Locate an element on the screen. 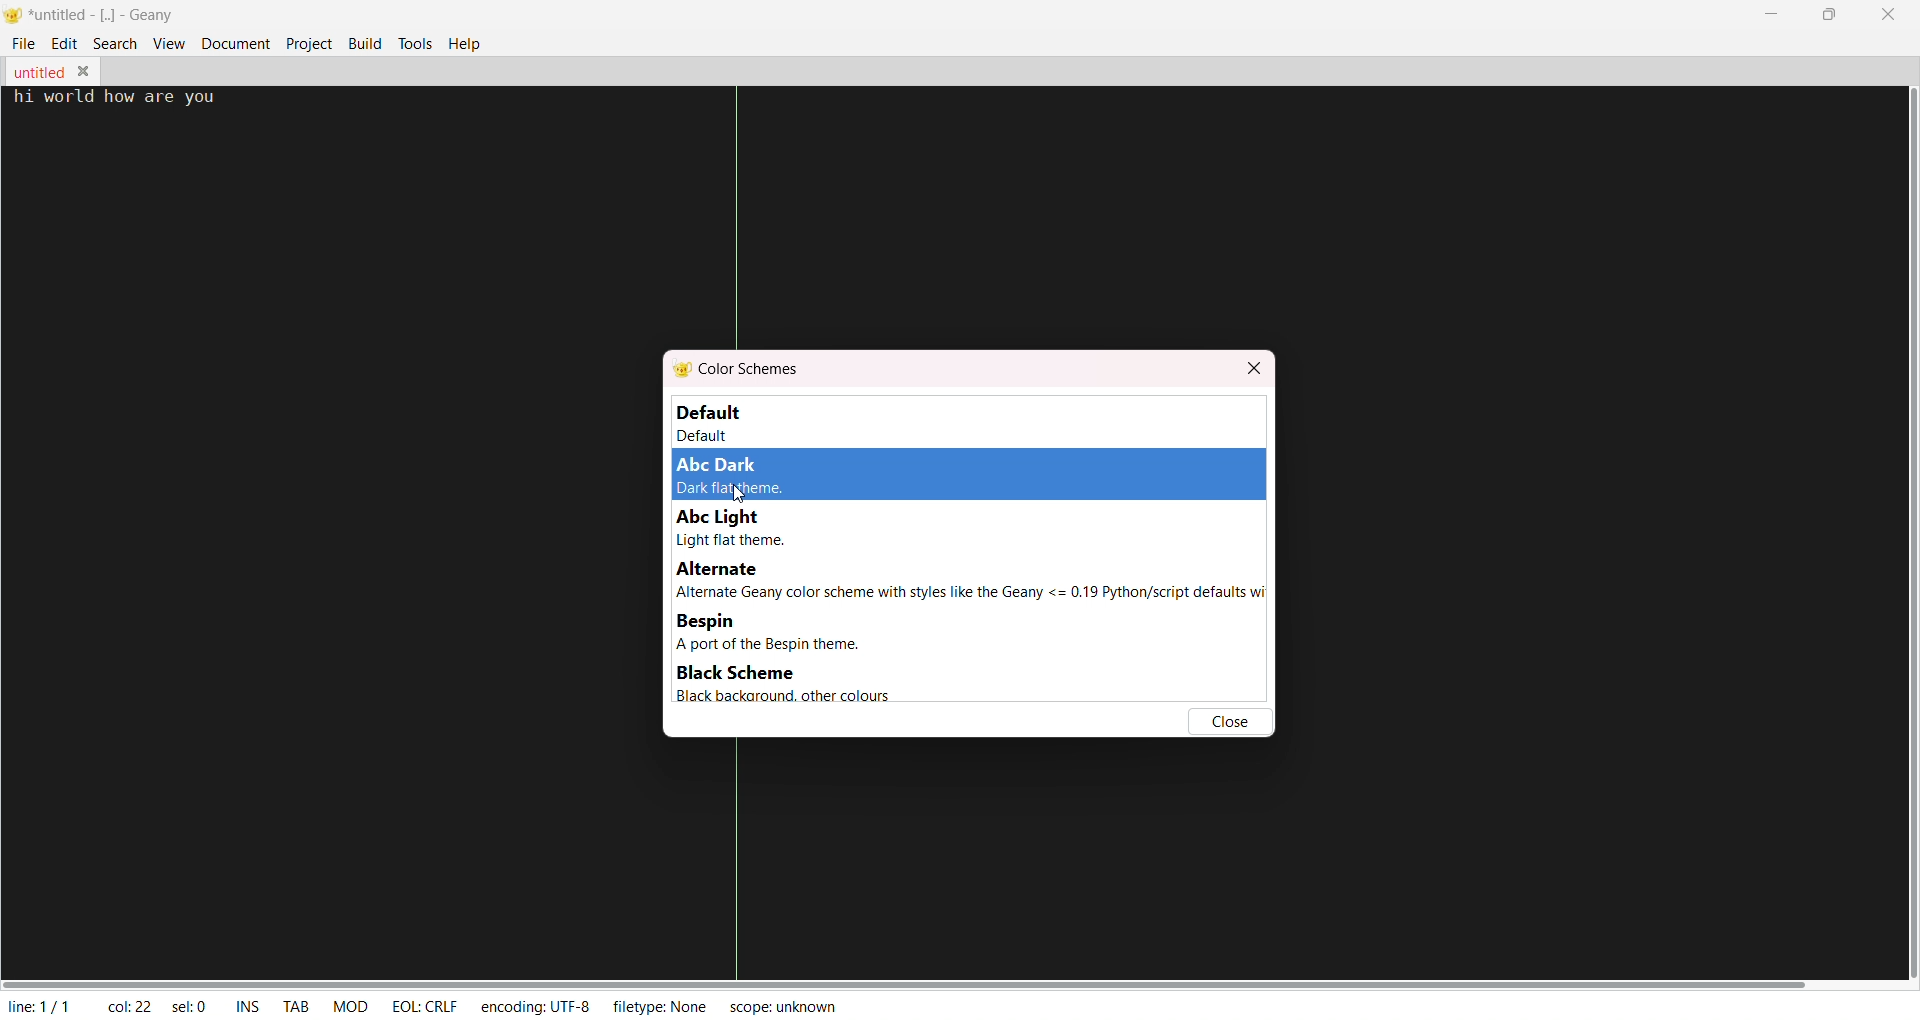 This screenshot has width=1920, height=1020. hi world how are you is located at coordinates (116, 97).